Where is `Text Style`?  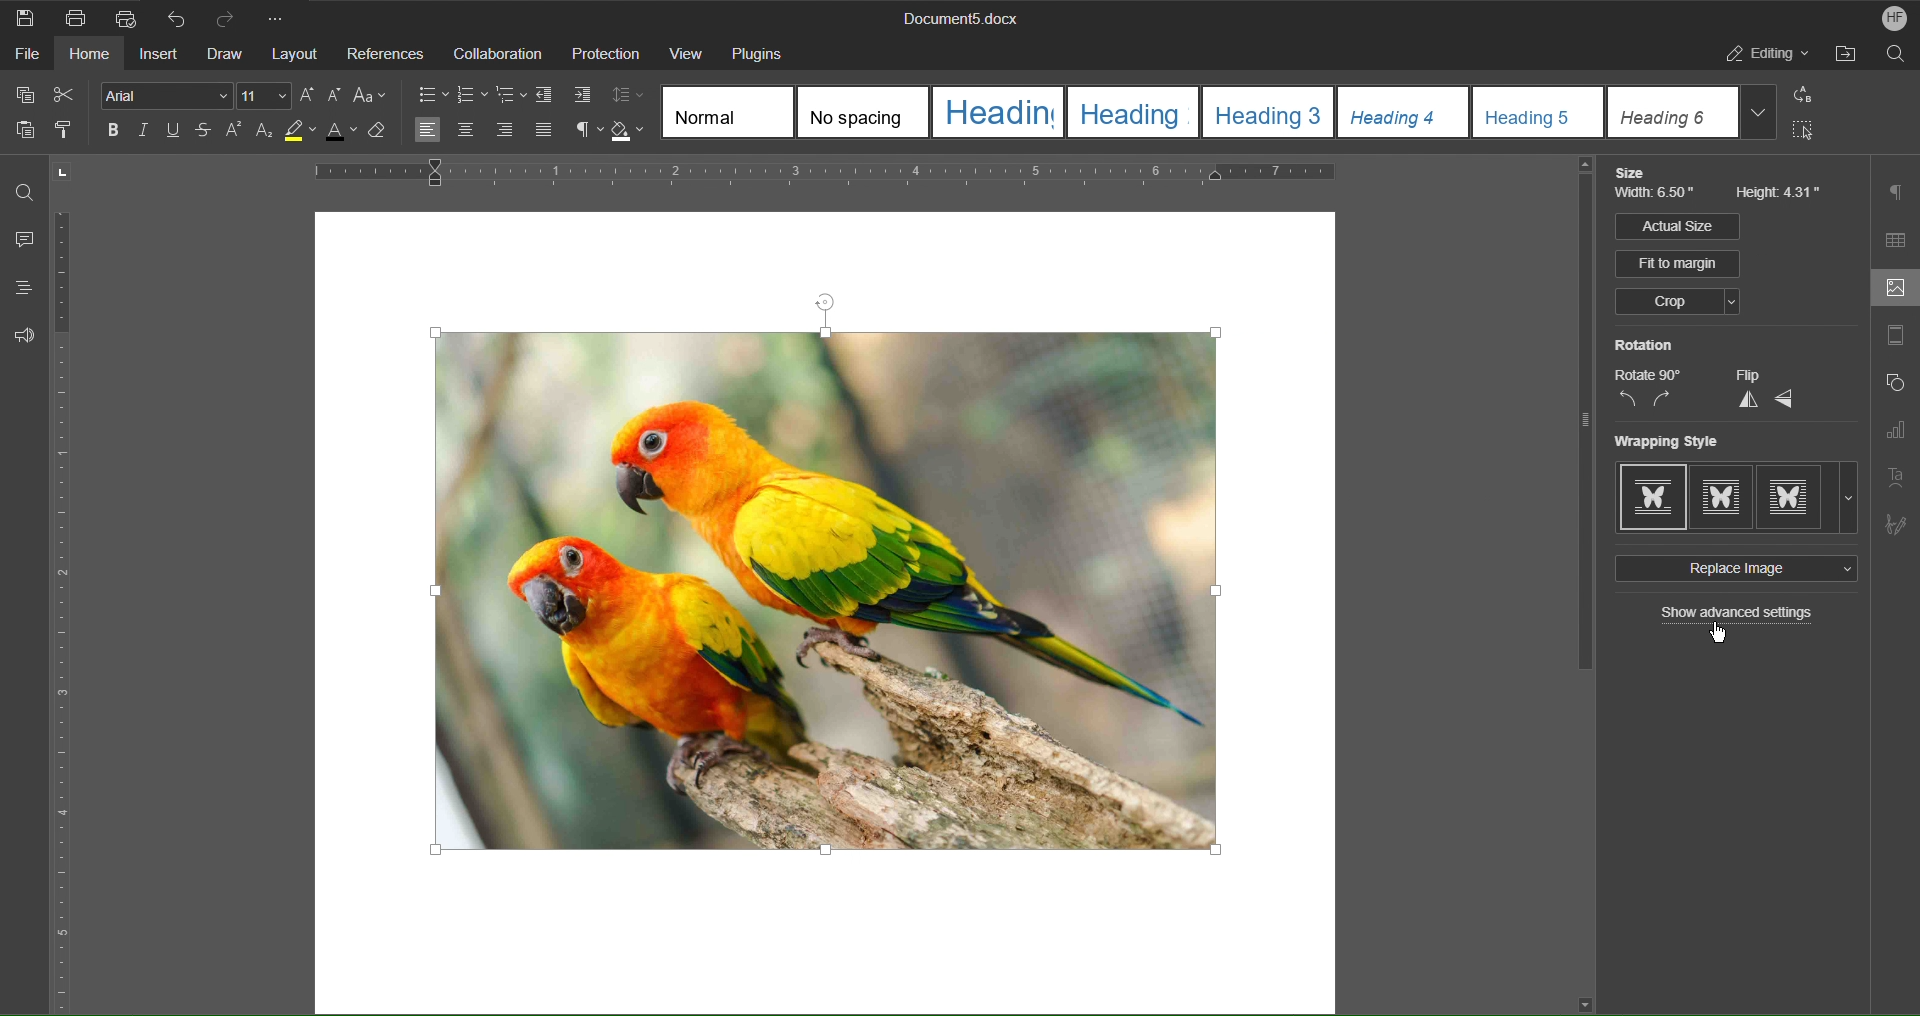 Text Style is located at coordinates (1222, 112).